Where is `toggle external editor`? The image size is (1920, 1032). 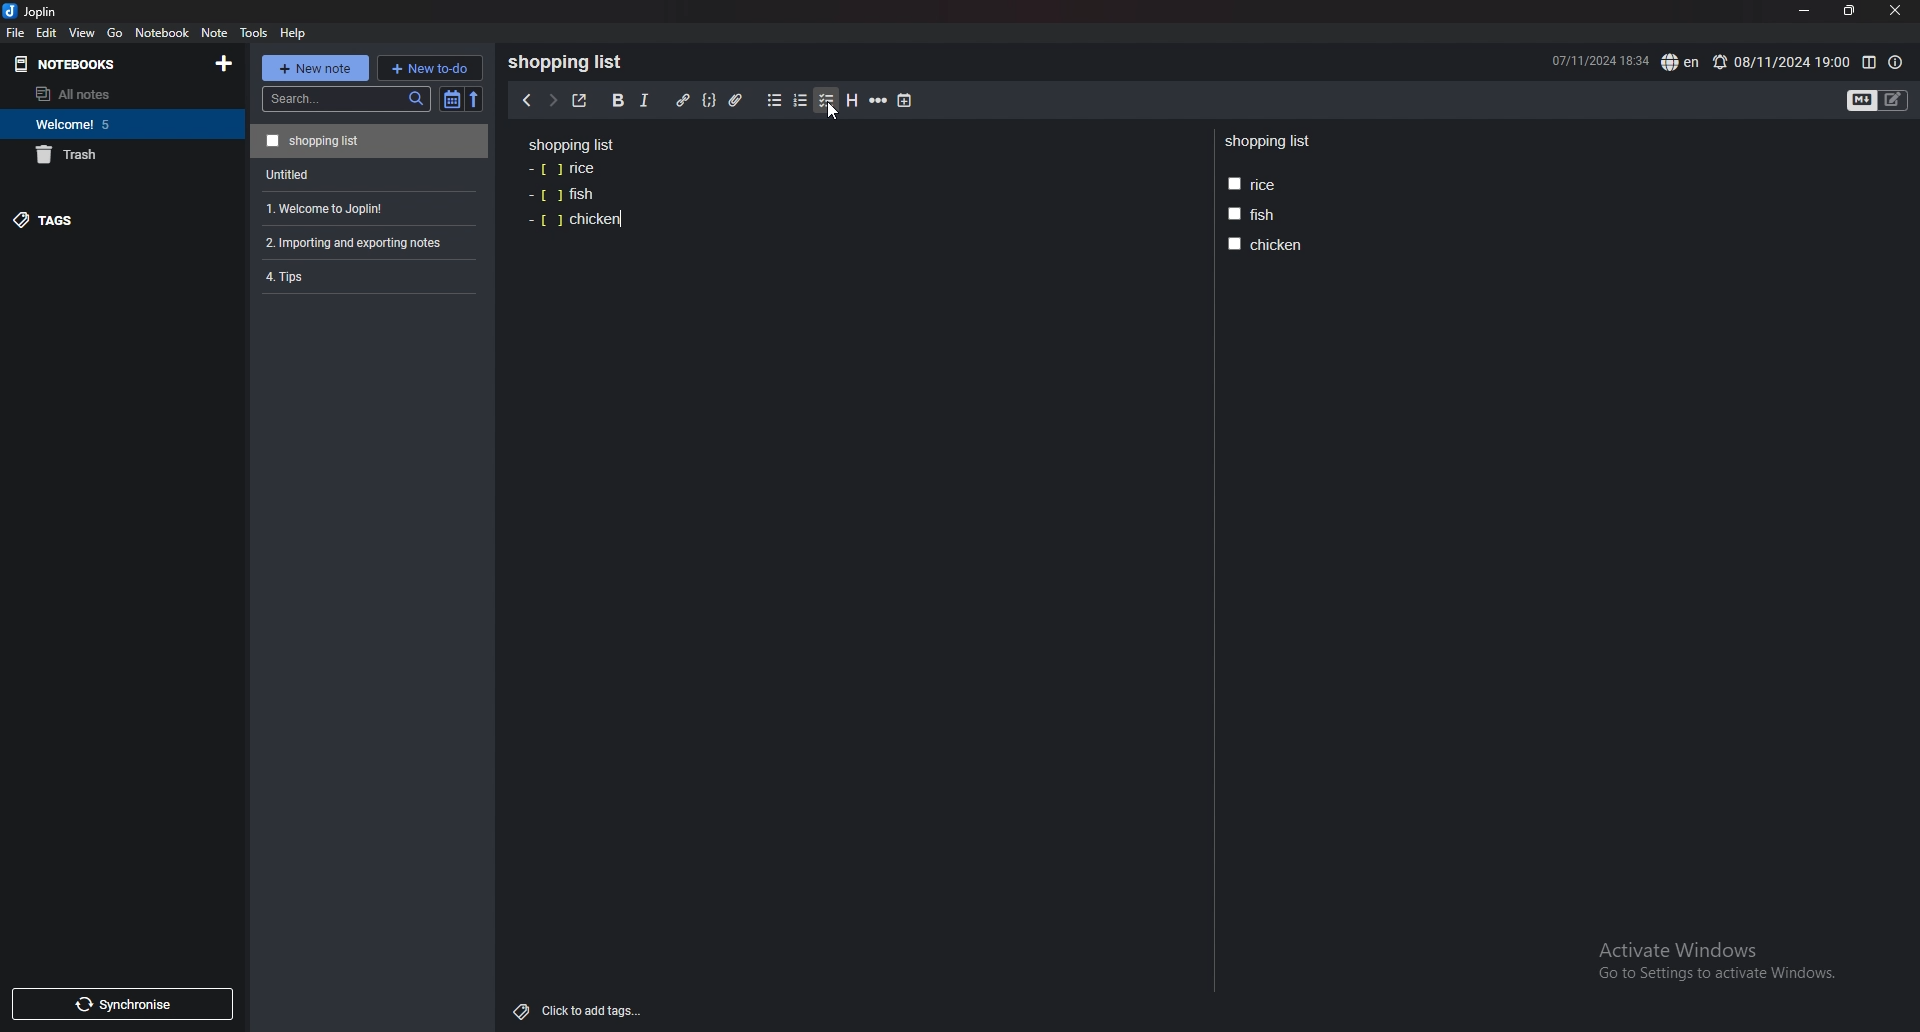
toggle external editor is located at coordinates (580, 100).